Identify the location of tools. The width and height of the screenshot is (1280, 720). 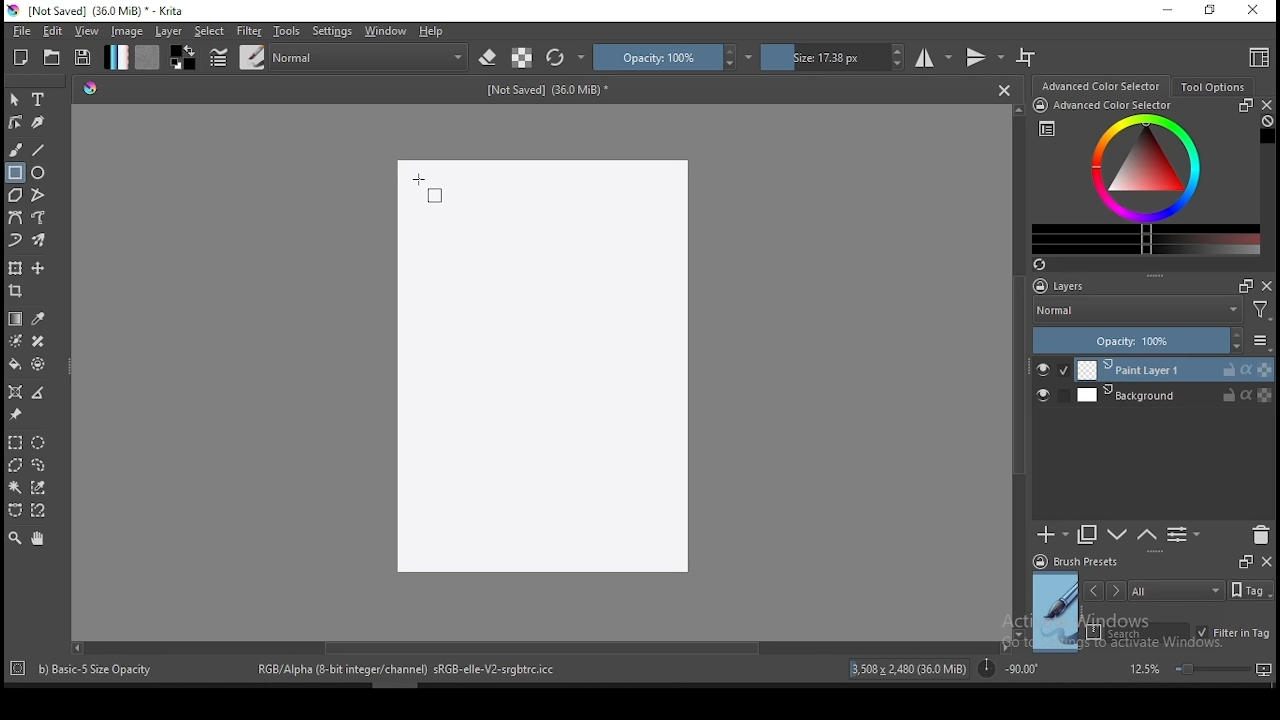
(287, 31).